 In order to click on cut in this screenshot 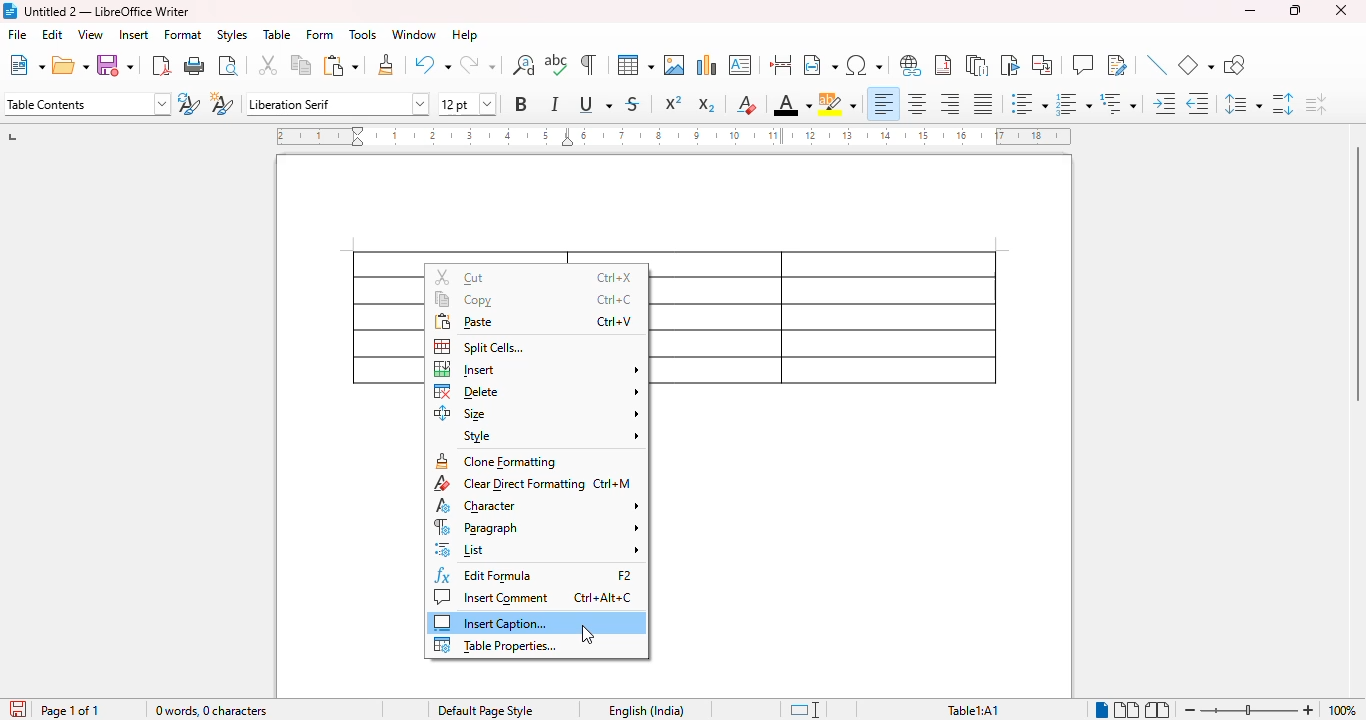, I will do `click(535, 277)`.